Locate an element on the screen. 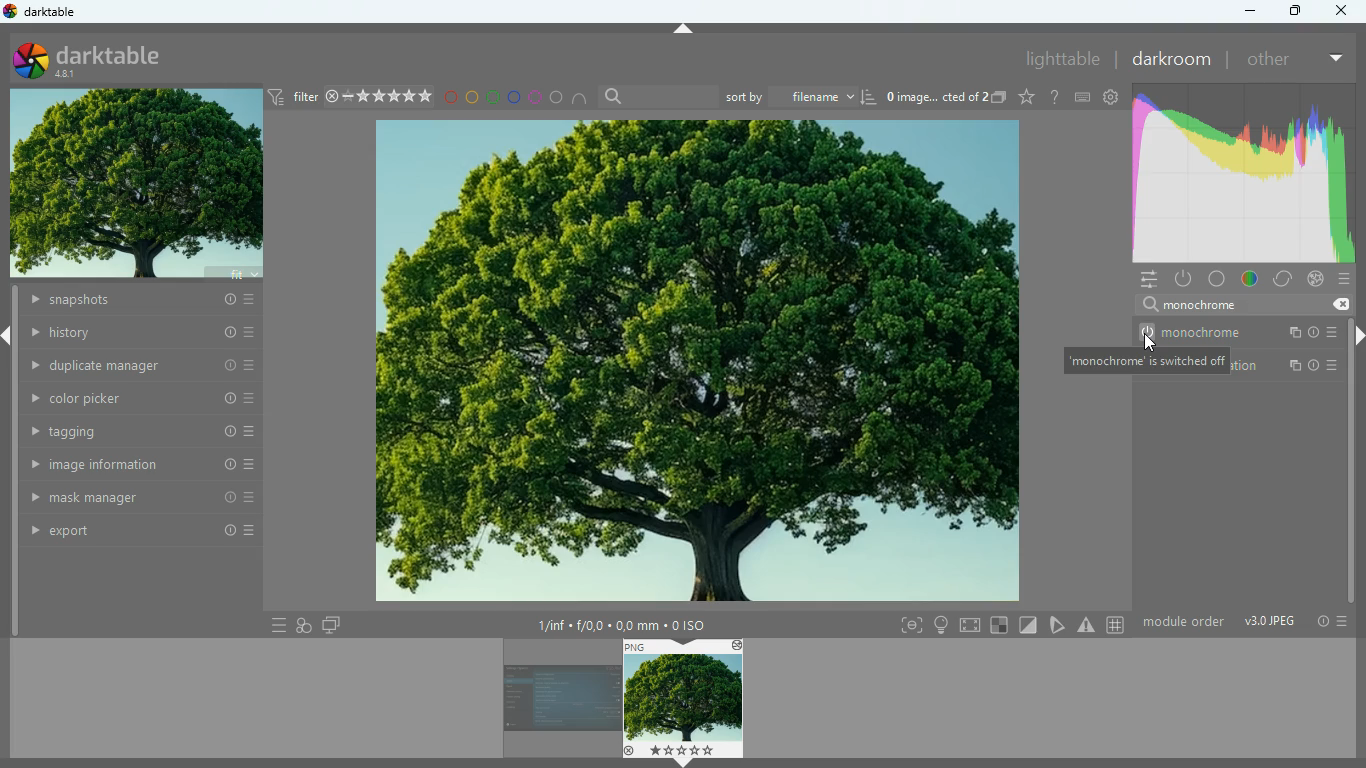 The height and width of the screenshot is (768, 1366). semi circle is located at coordinates (581, 98).